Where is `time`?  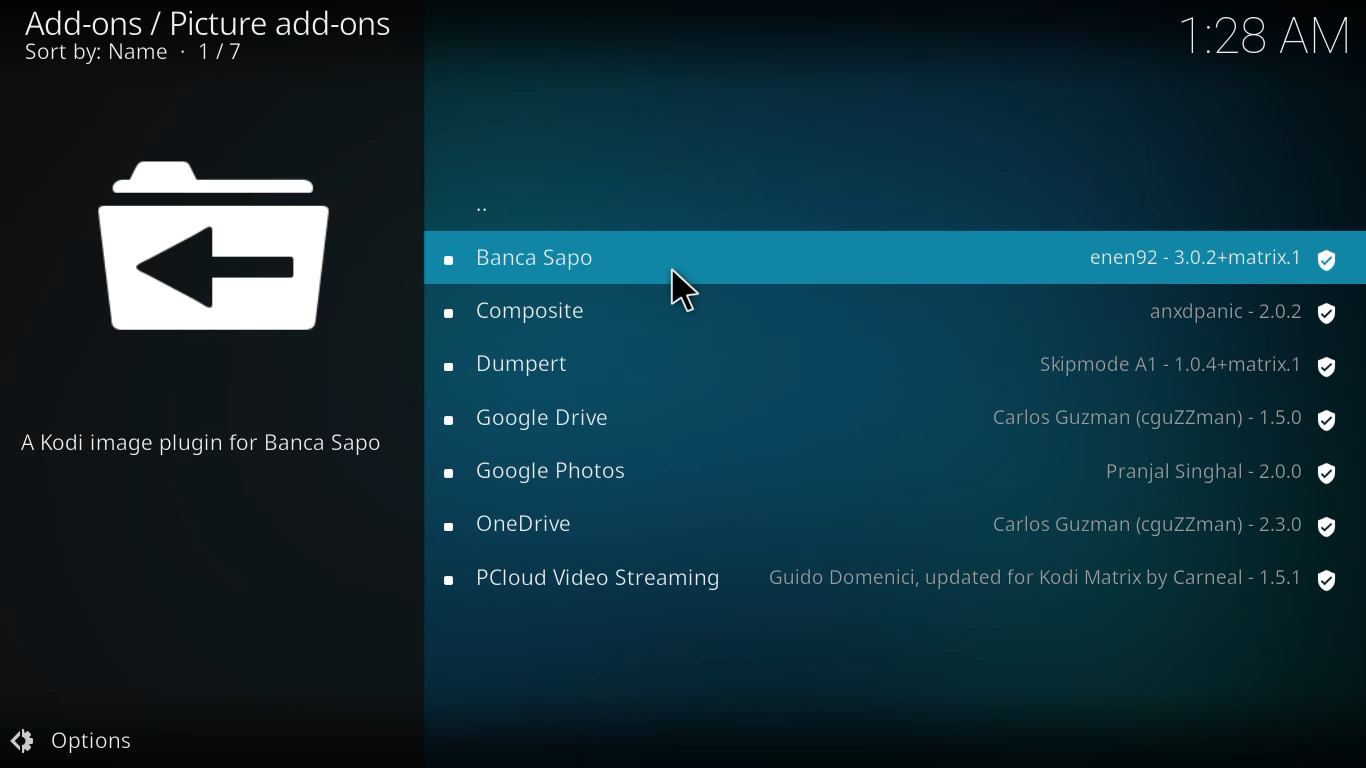 time is located at coordinates (1268, 33).